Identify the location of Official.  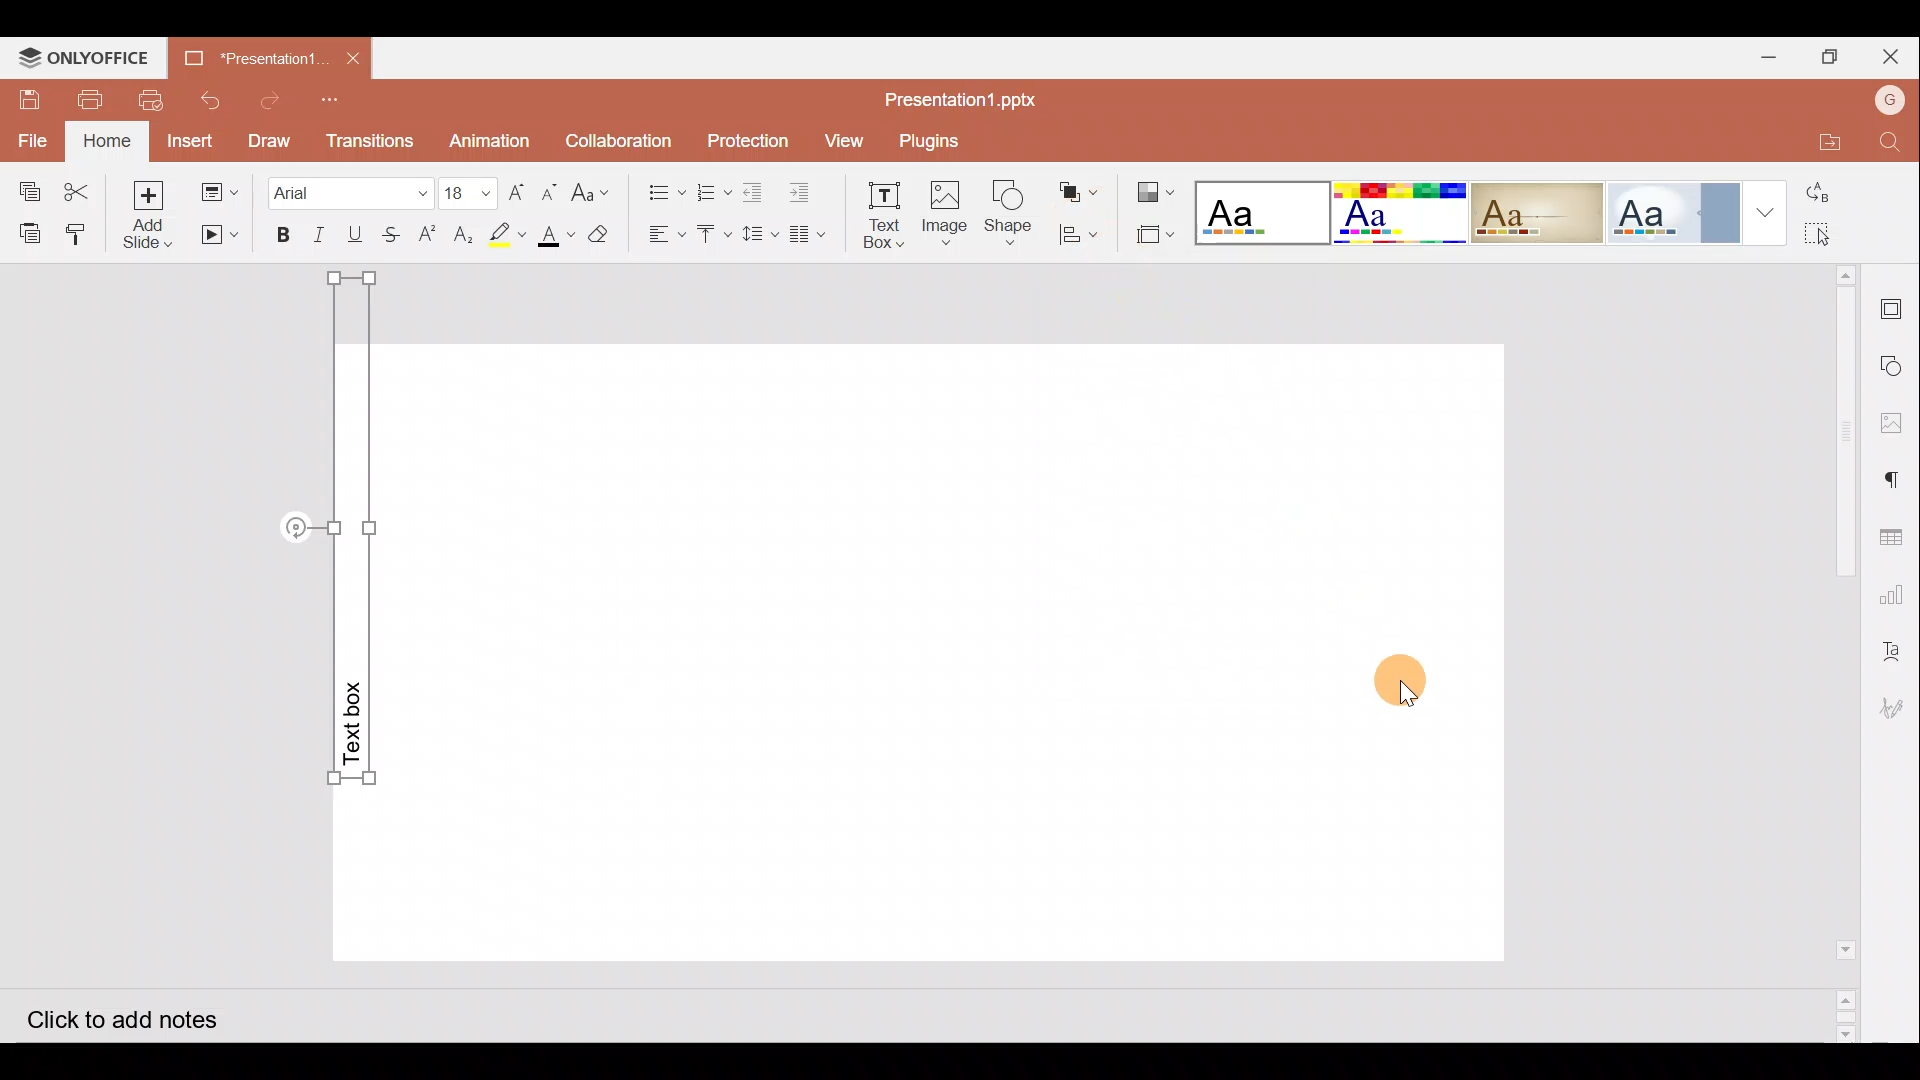
(1670, 209).